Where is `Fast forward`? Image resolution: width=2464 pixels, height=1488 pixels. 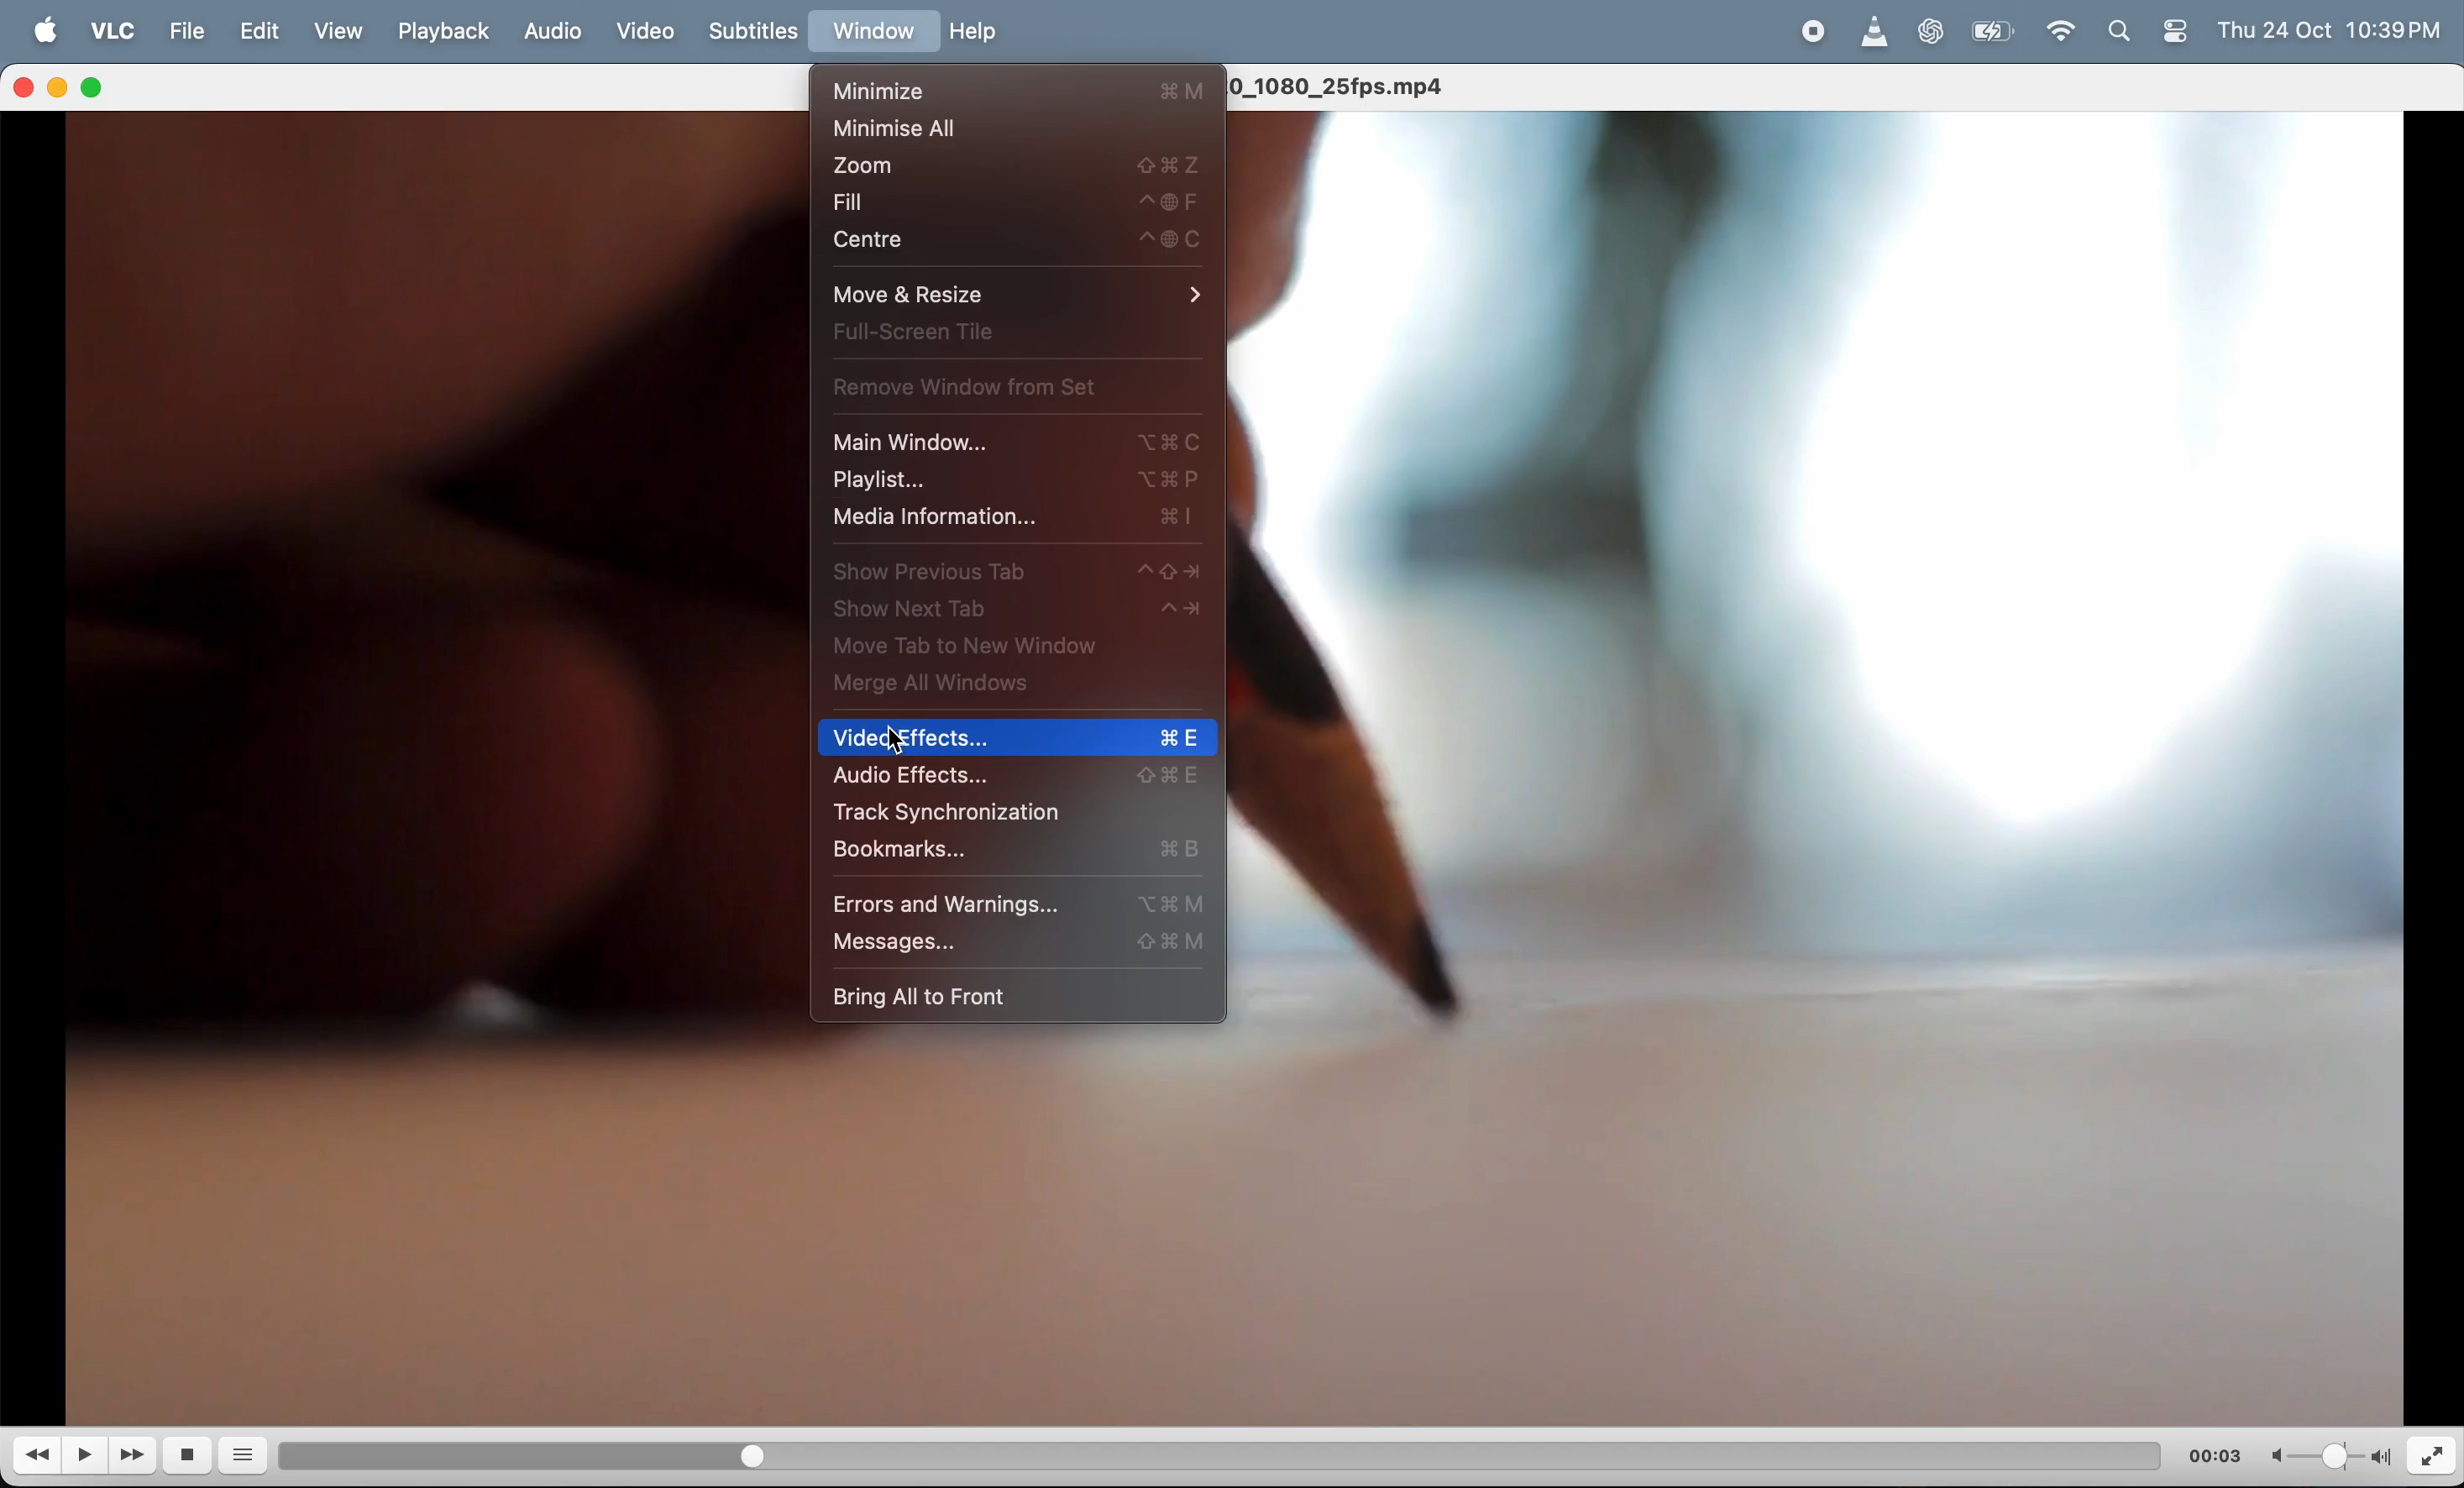
Fast forward is located at coordinates (136, 1454).